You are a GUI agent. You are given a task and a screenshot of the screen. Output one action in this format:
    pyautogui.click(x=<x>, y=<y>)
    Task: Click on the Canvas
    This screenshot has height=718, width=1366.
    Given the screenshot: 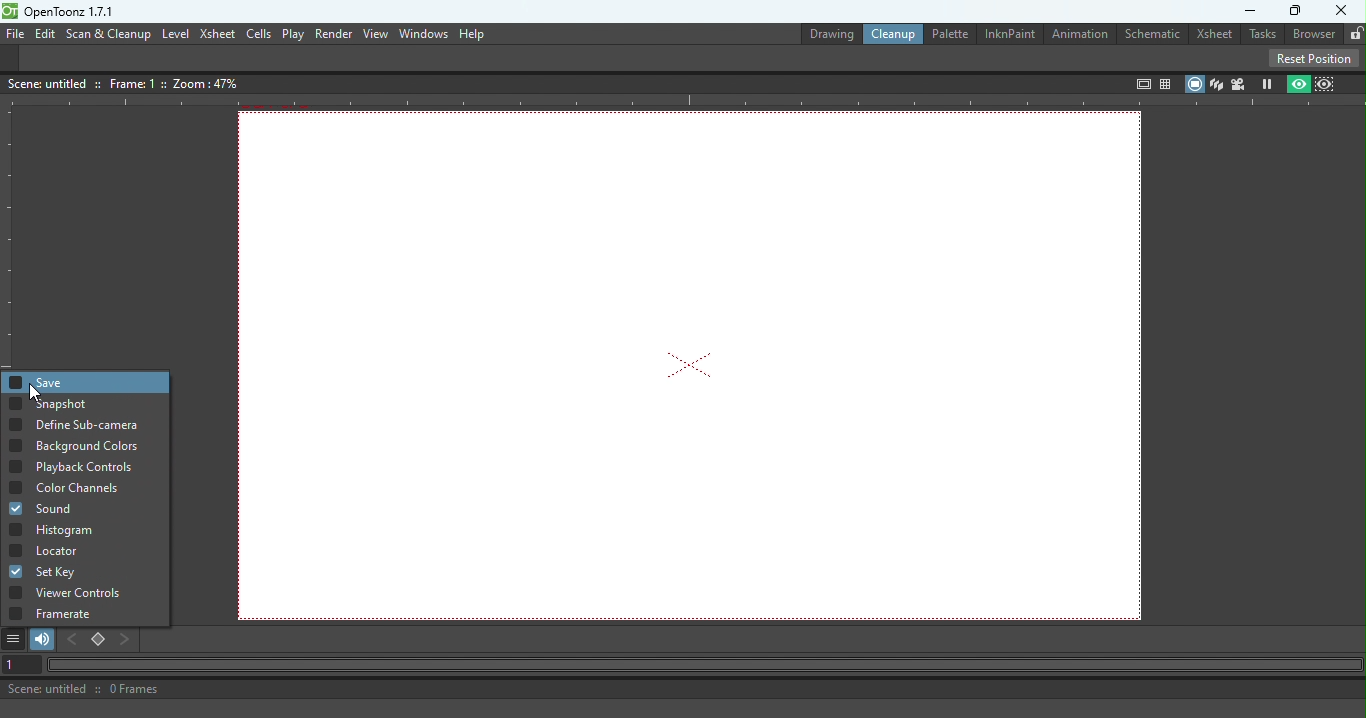 What is the action you would take?
    pyautogui.click(x=696, y=365)
    